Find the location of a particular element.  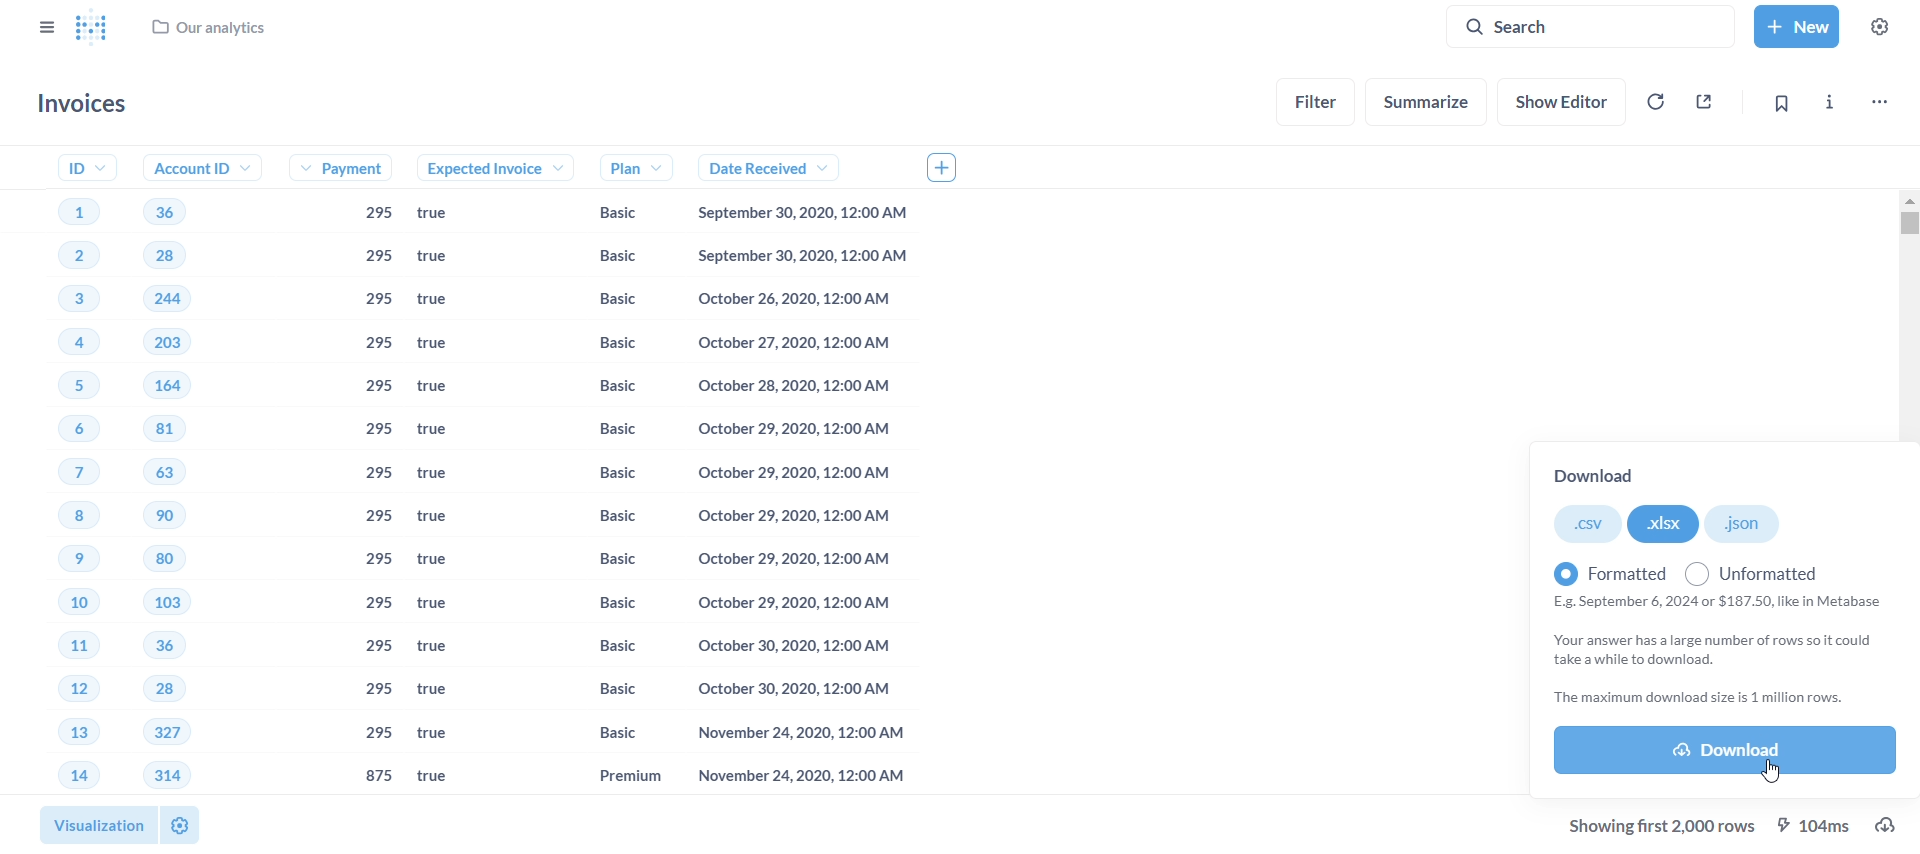

28 is located at coordinates (164, 256).